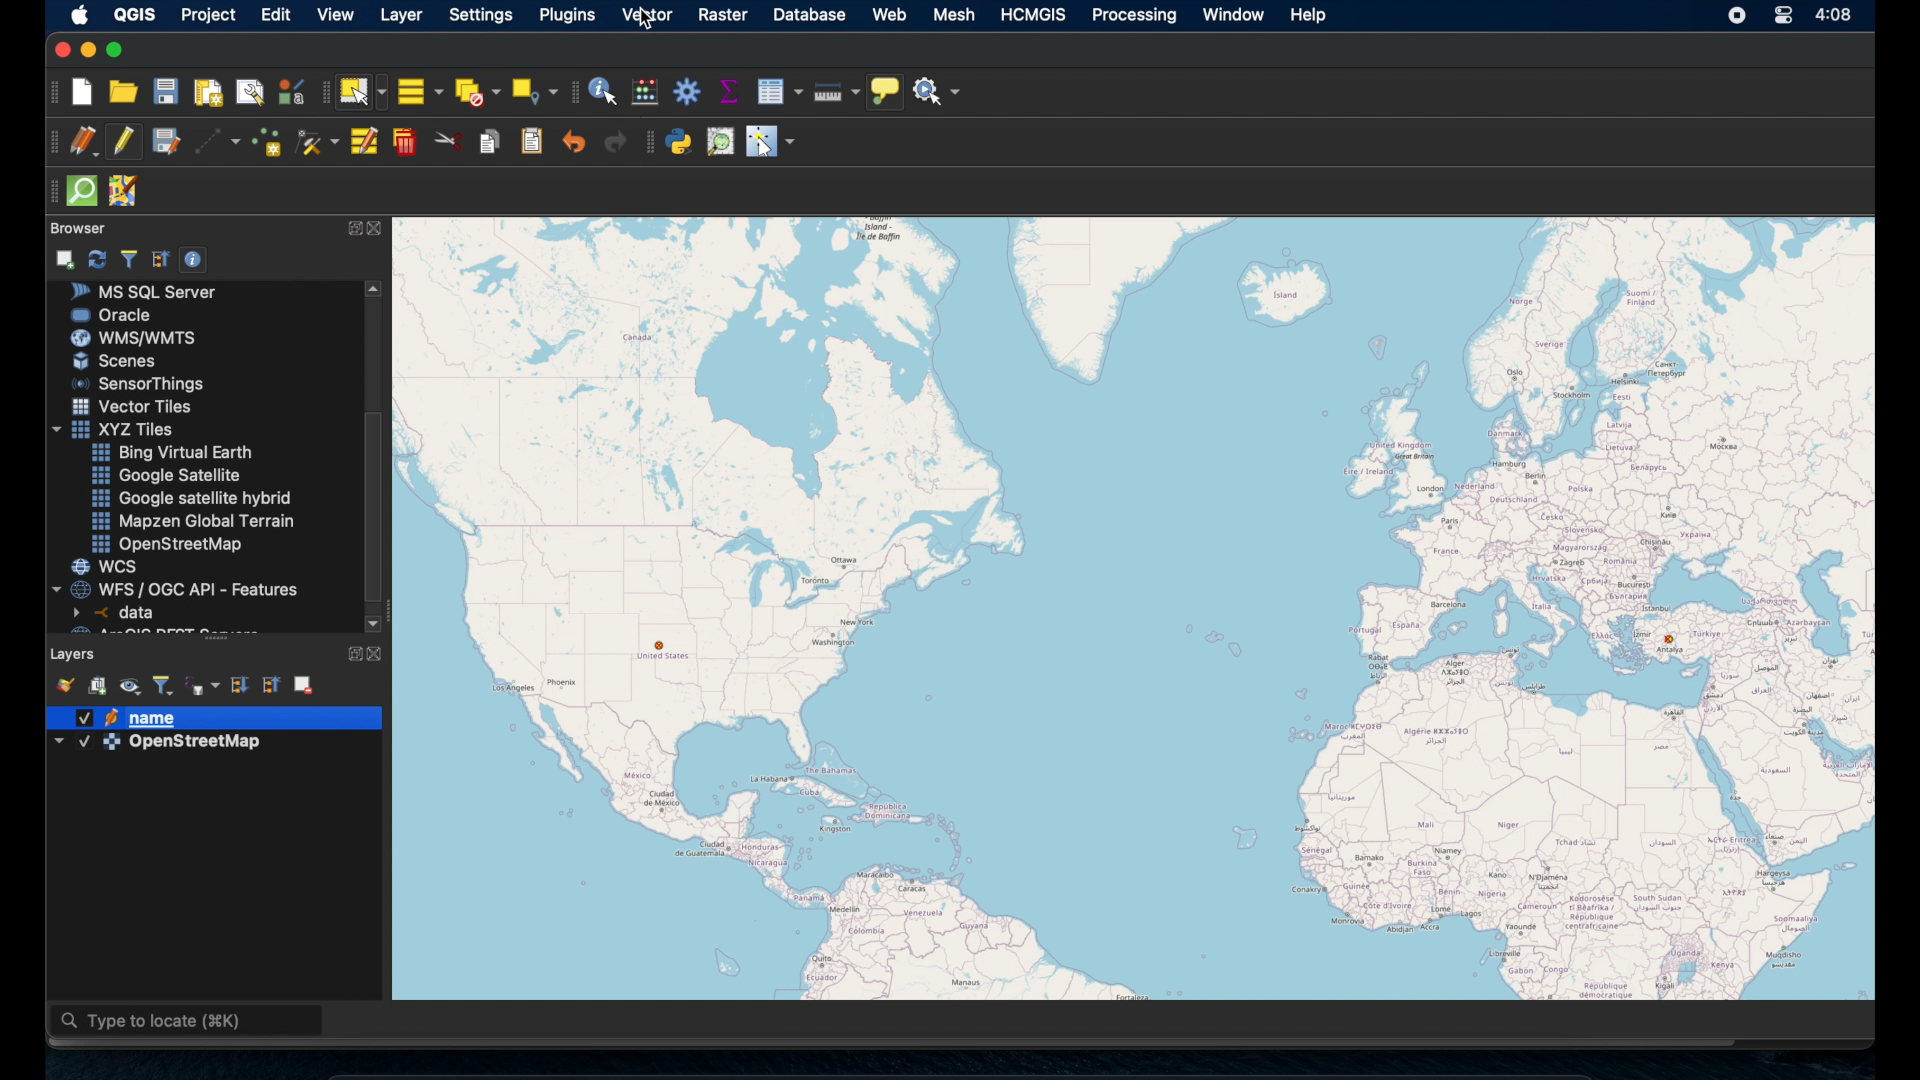  I want to click on close, so click(59, 50).